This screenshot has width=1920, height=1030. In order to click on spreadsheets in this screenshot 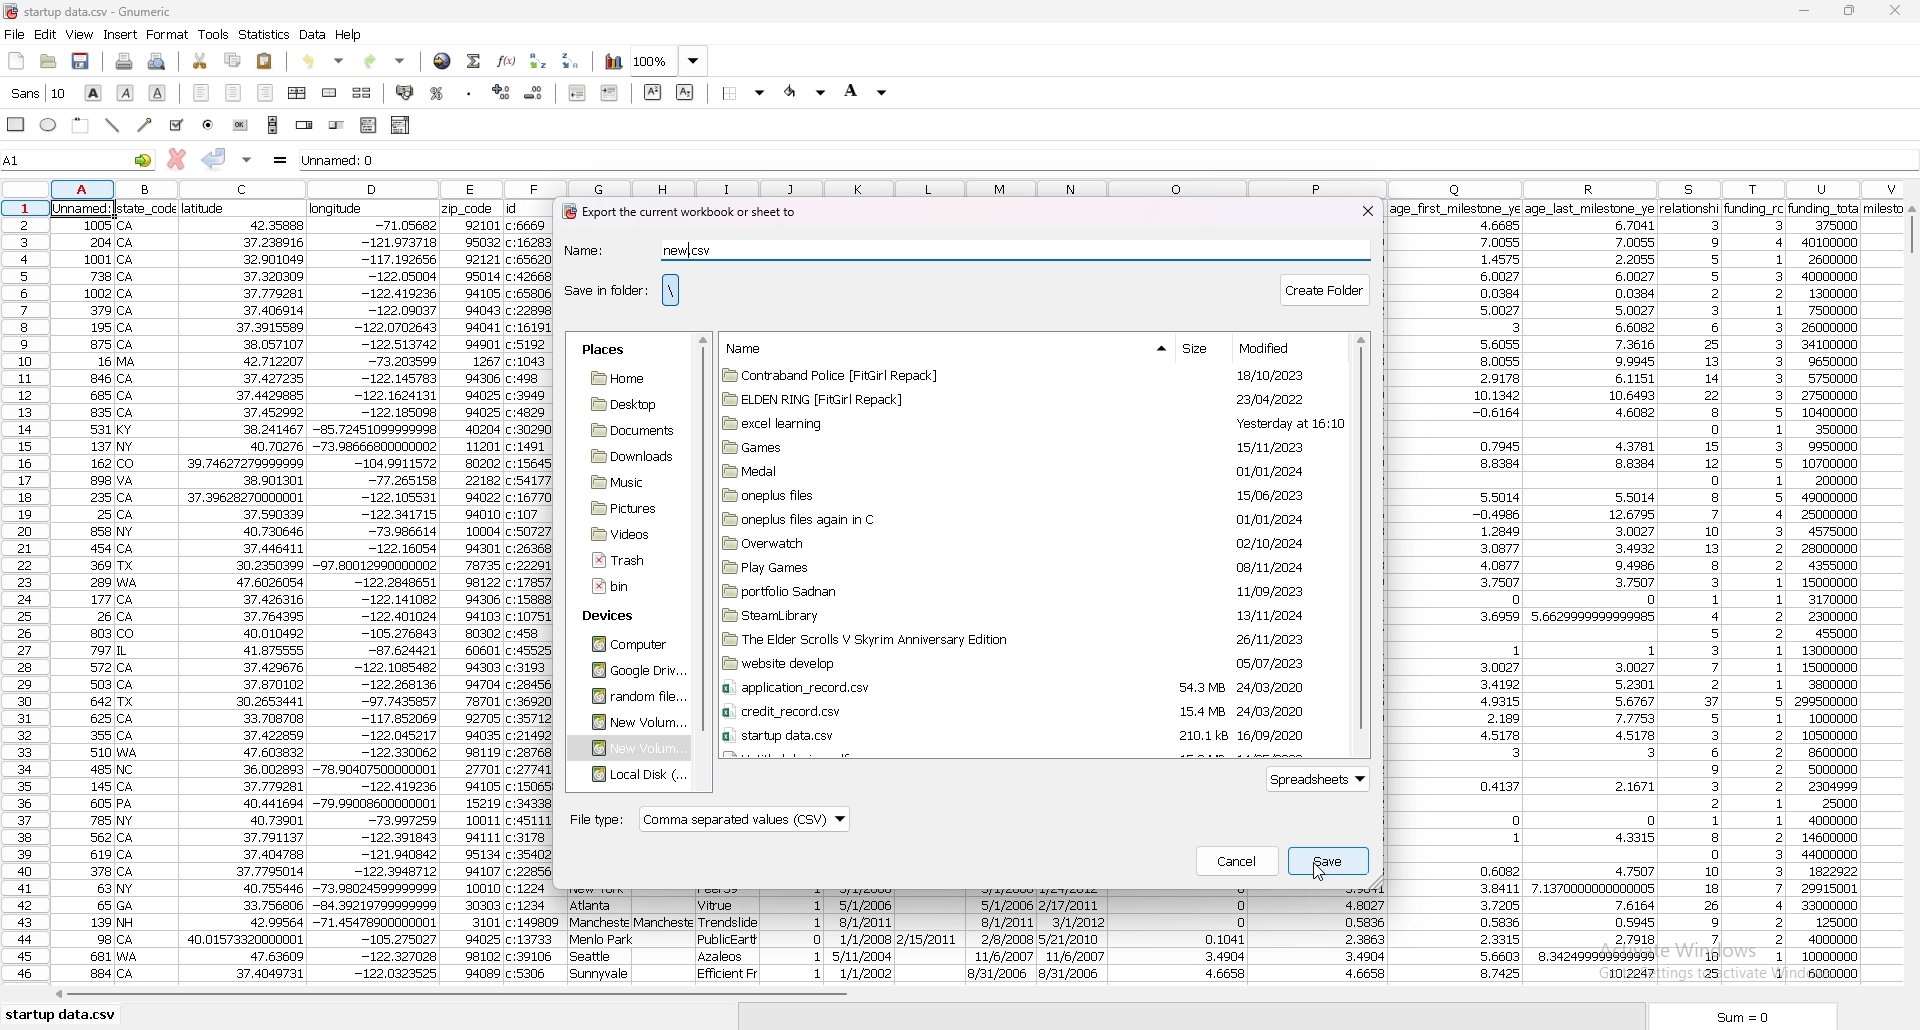, I will do `click(1321, 780)`.